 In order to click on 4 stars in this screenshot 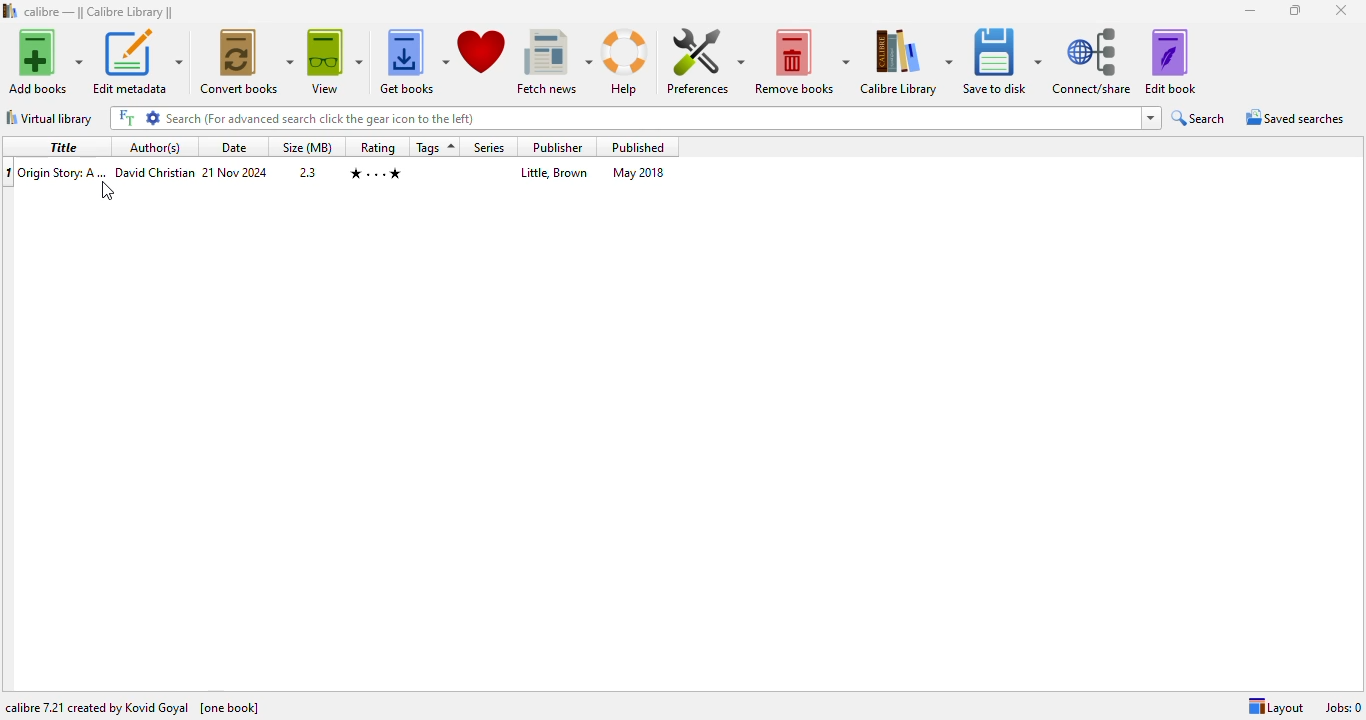, I will do `click(376, 174)`.